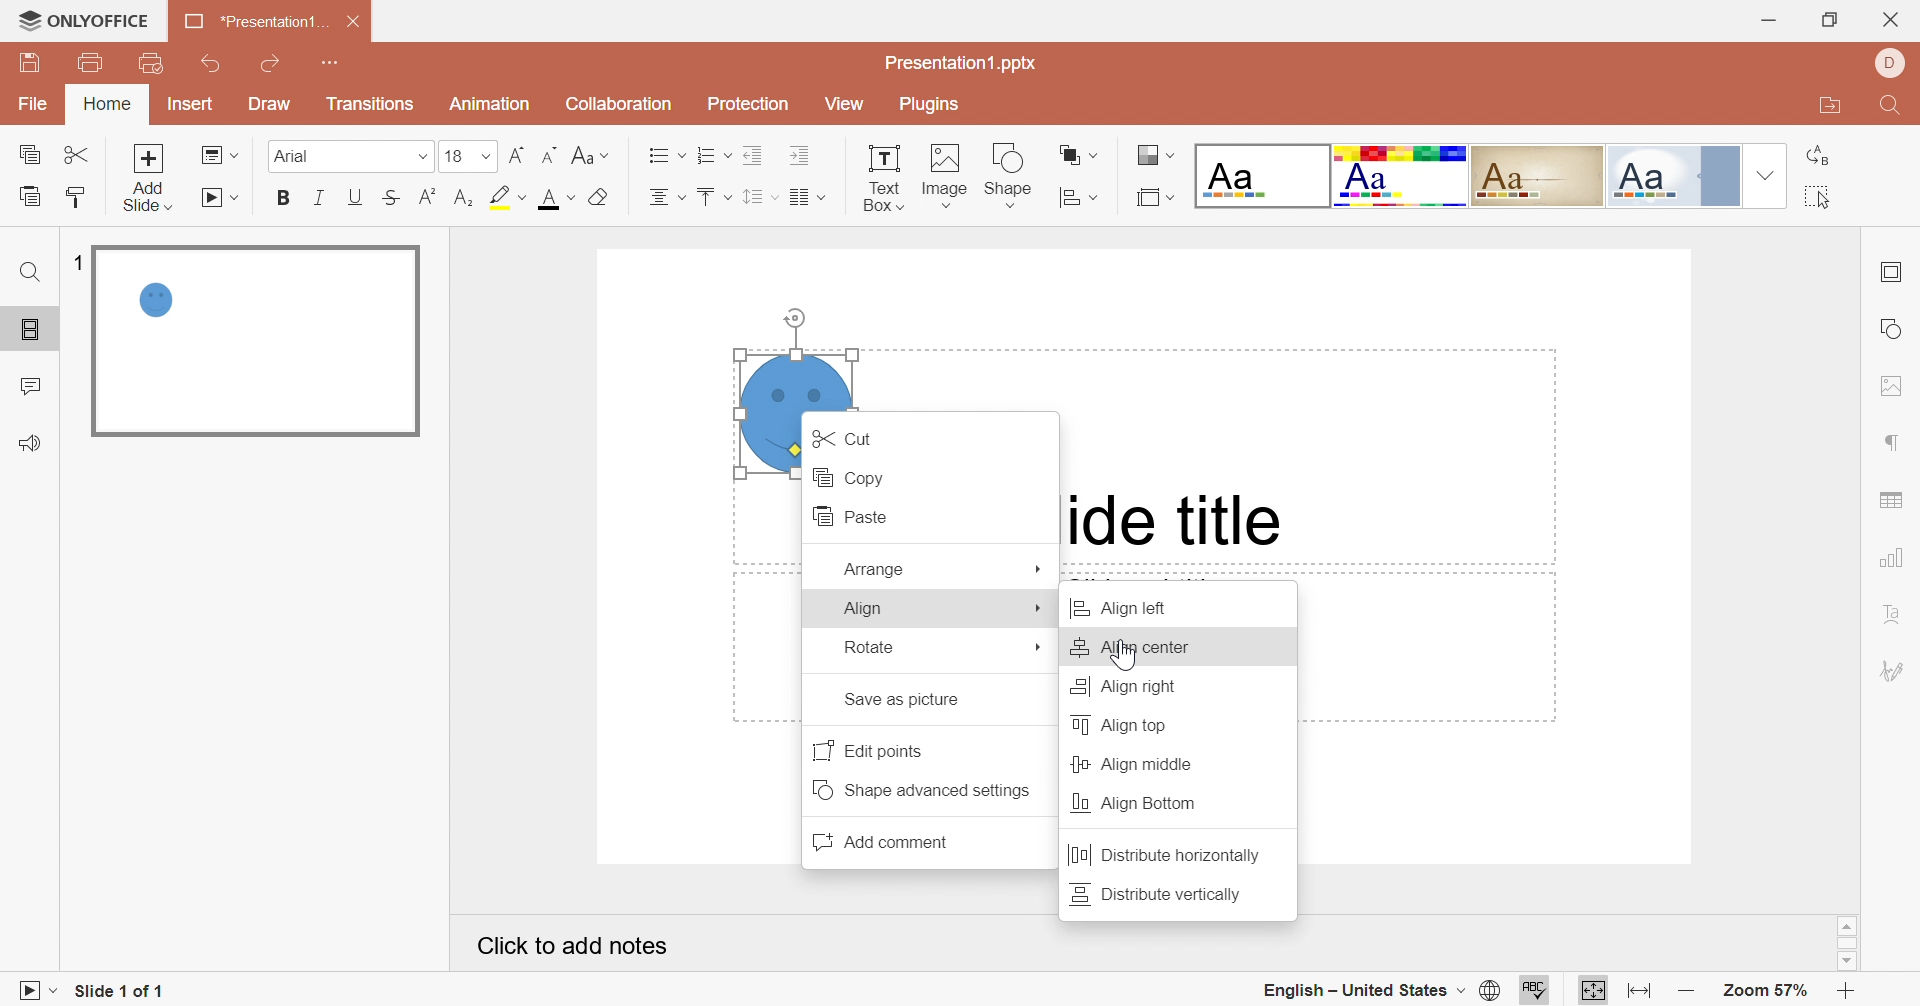 The image size is (1920, 1006). What do you see at coordinates (890, 844) in the screenshot?
I see `Add comment` at bounding box center [890, 844].